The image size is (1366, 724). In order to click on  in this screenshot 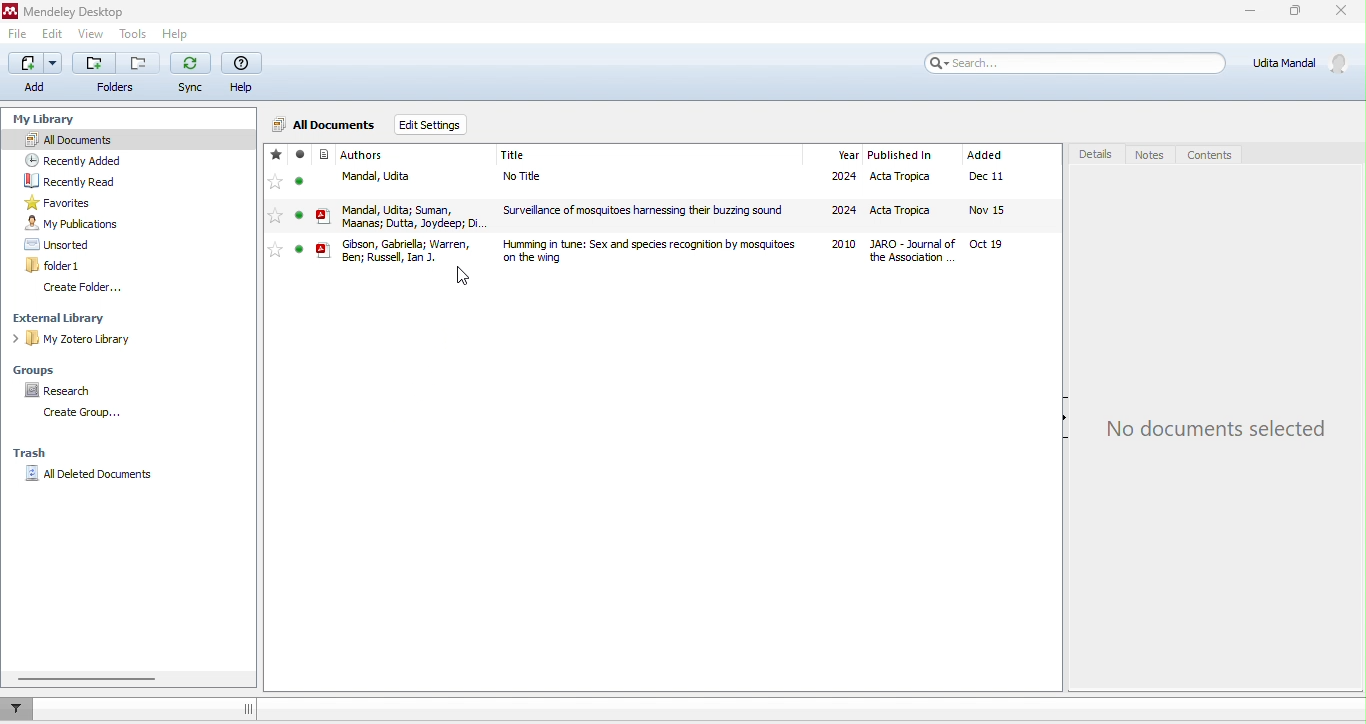, I will do `click(116, 72)`.